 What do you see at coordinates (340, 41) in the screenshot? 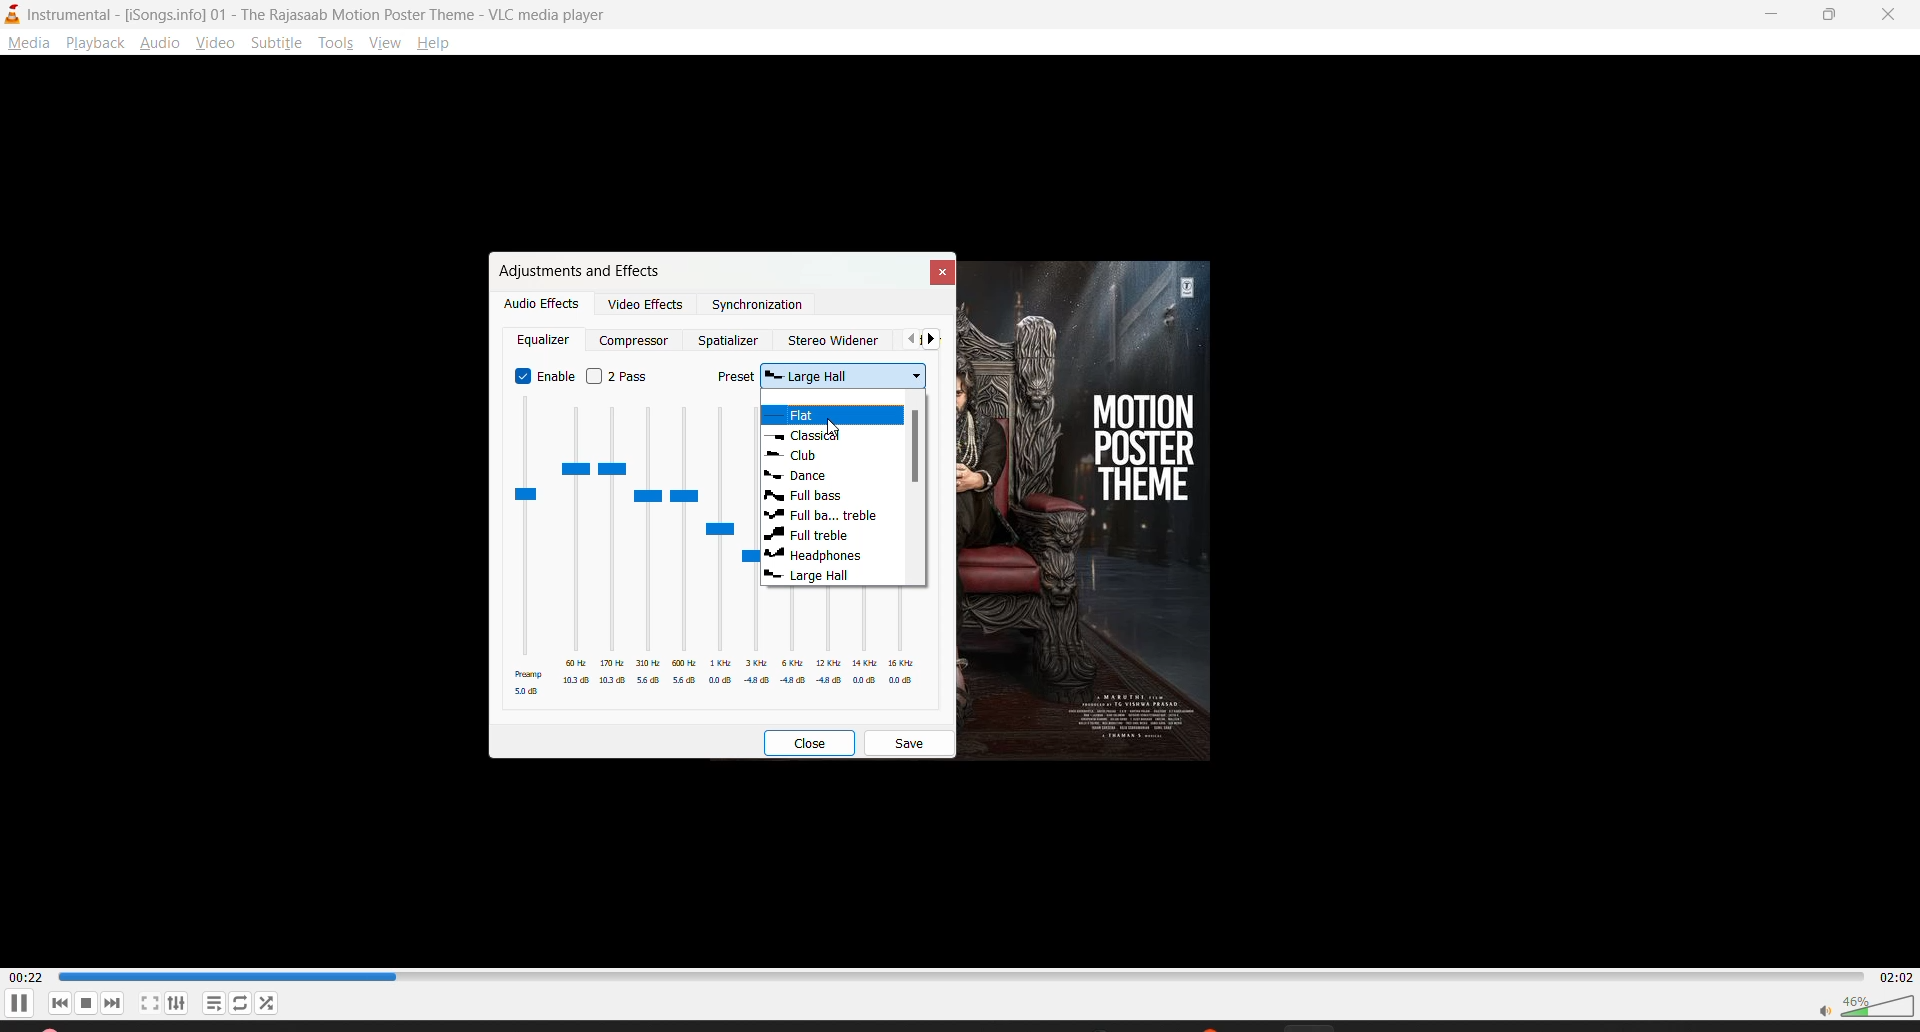
I see `tools` at bounding box center [340, 41].